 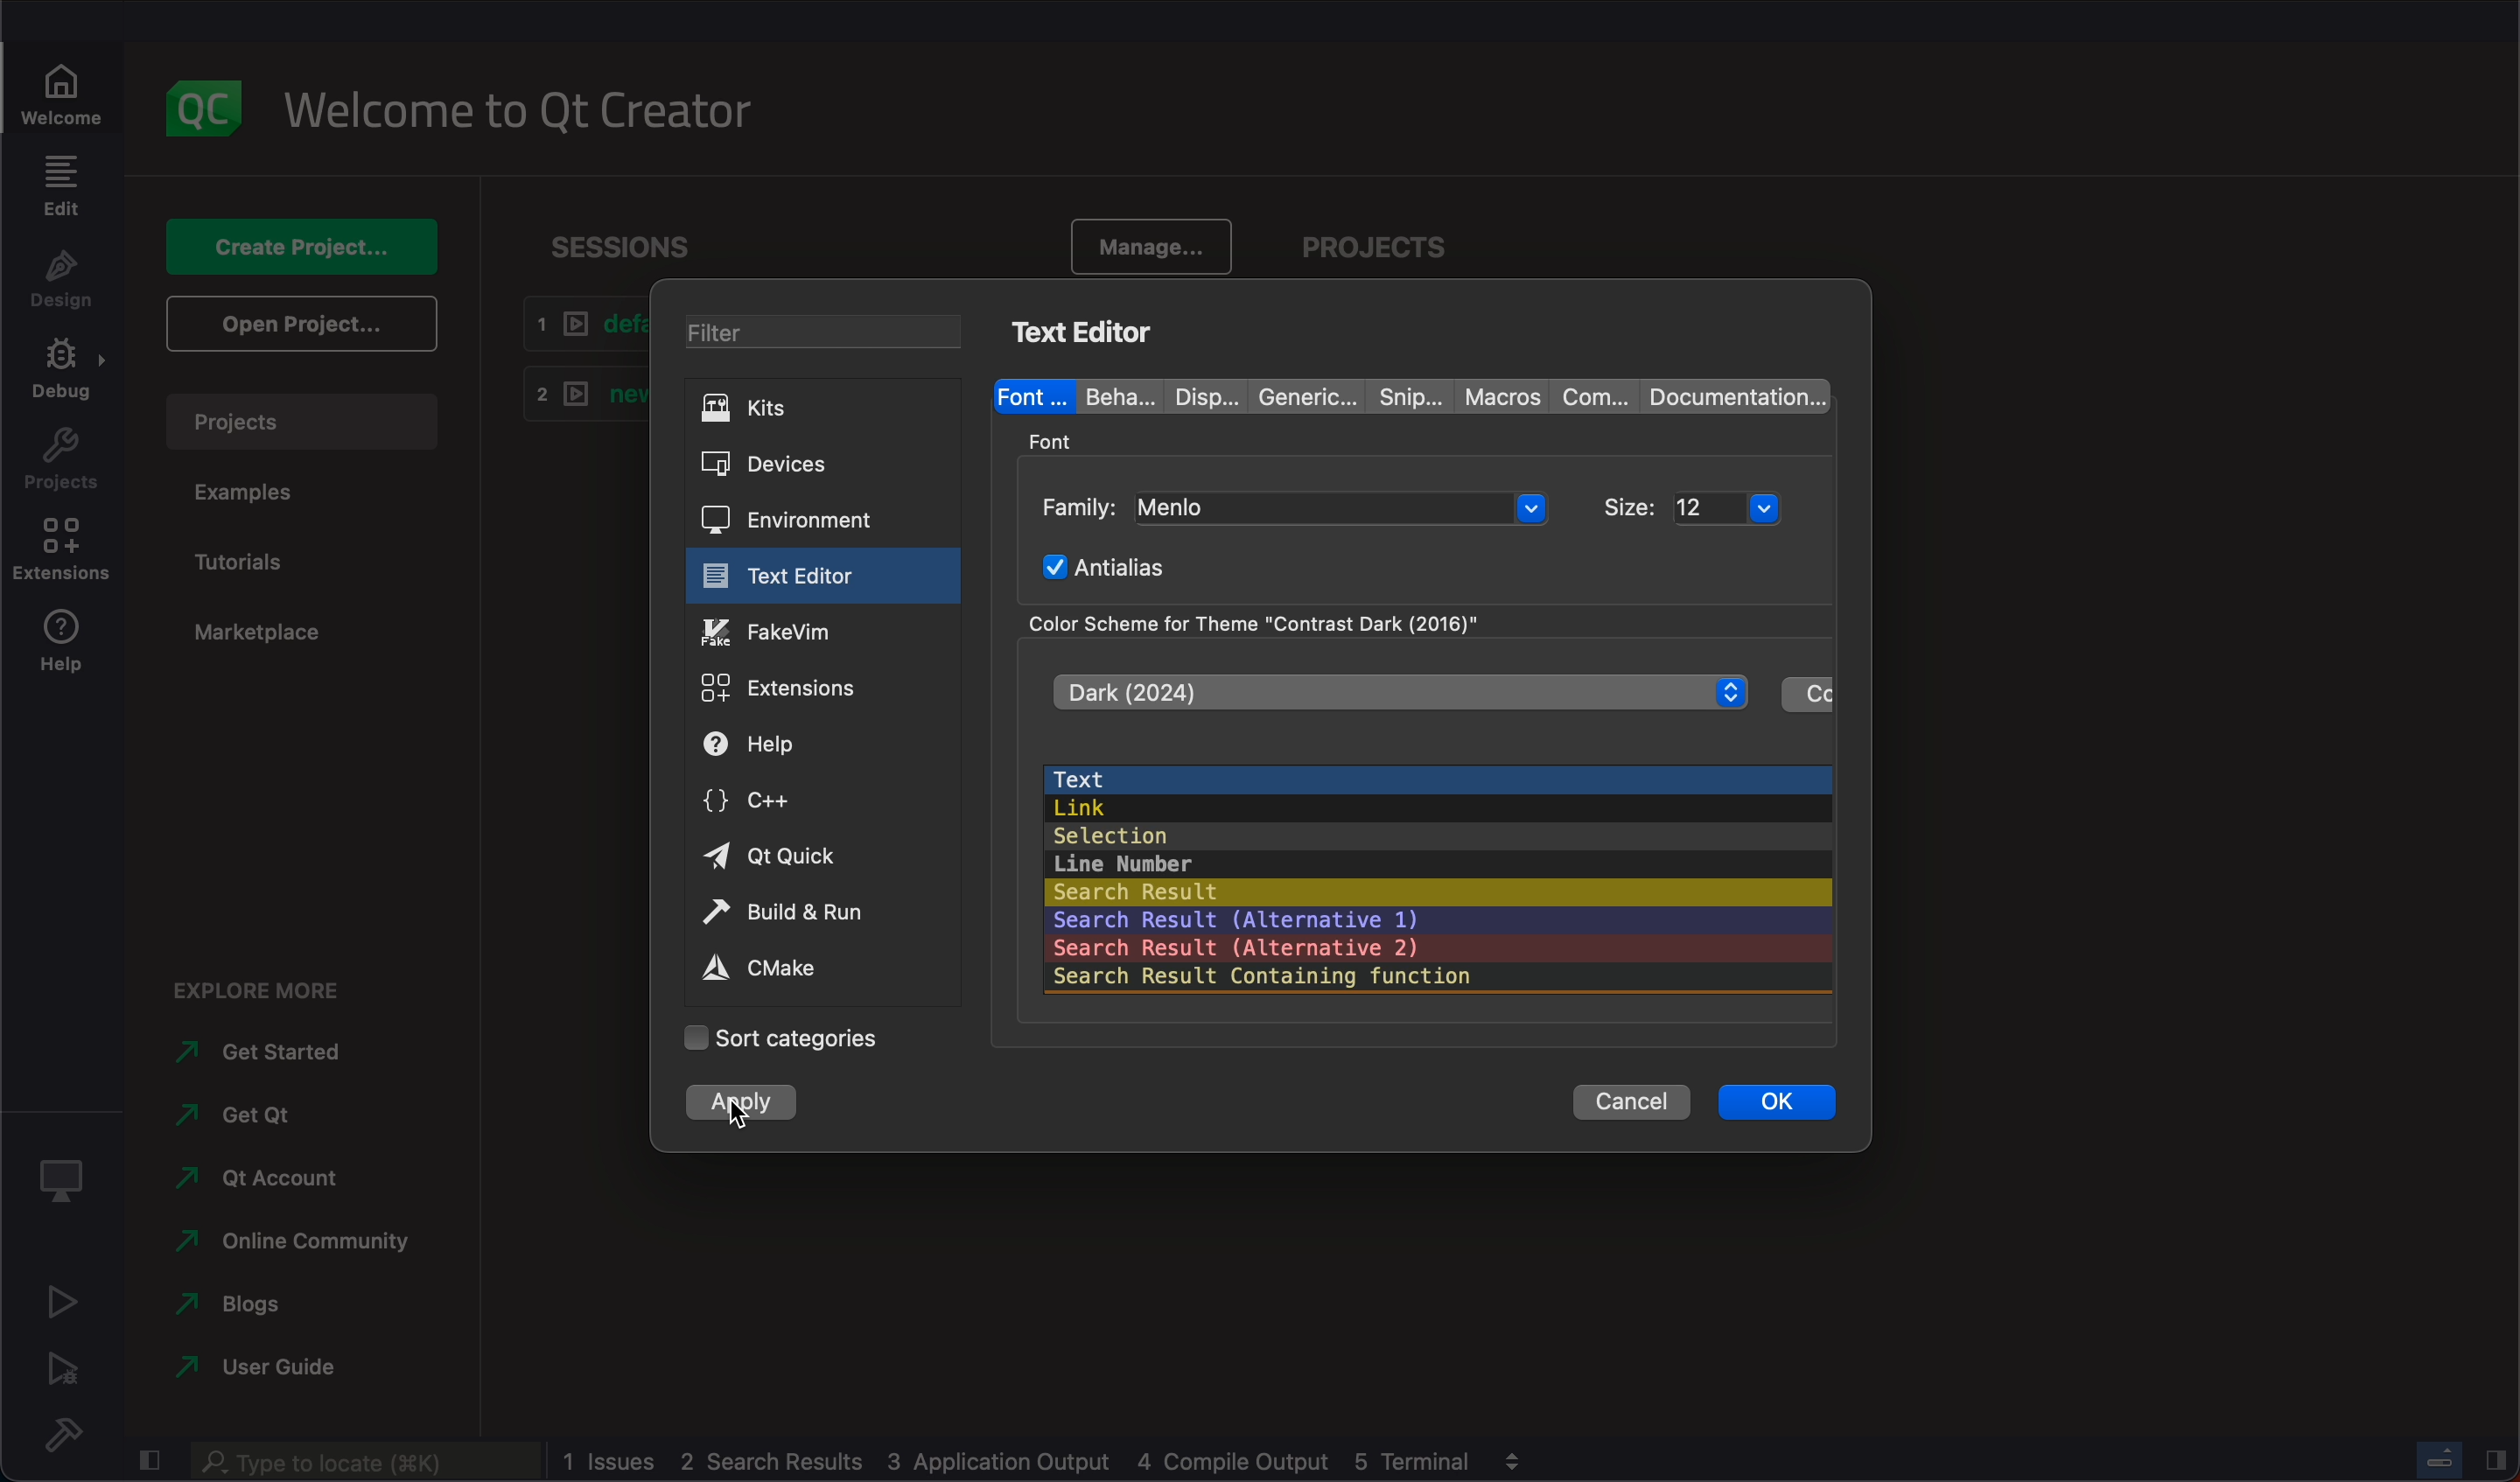 What do you see at coordinates (1733, 395) in the screenshot?
I see `documentation` at bounding box center [1733, 395].